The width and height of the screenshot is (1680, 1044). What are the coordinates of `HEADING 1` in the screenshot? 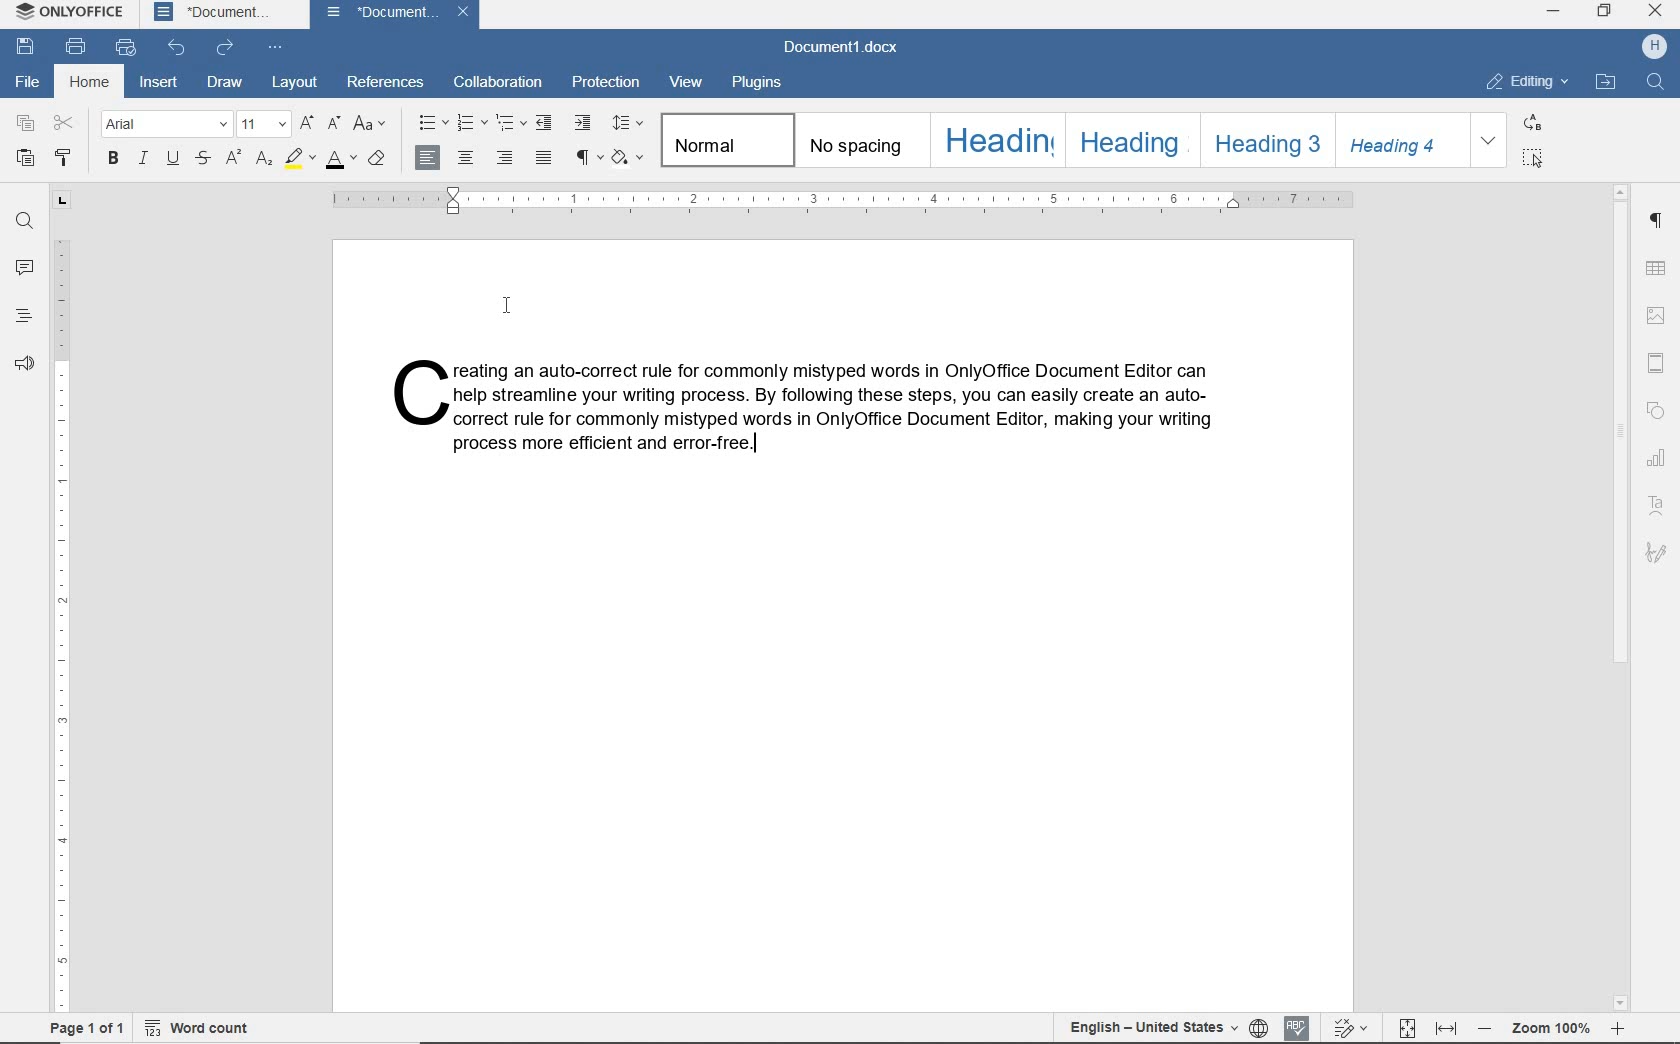 It's located at (995, 141).